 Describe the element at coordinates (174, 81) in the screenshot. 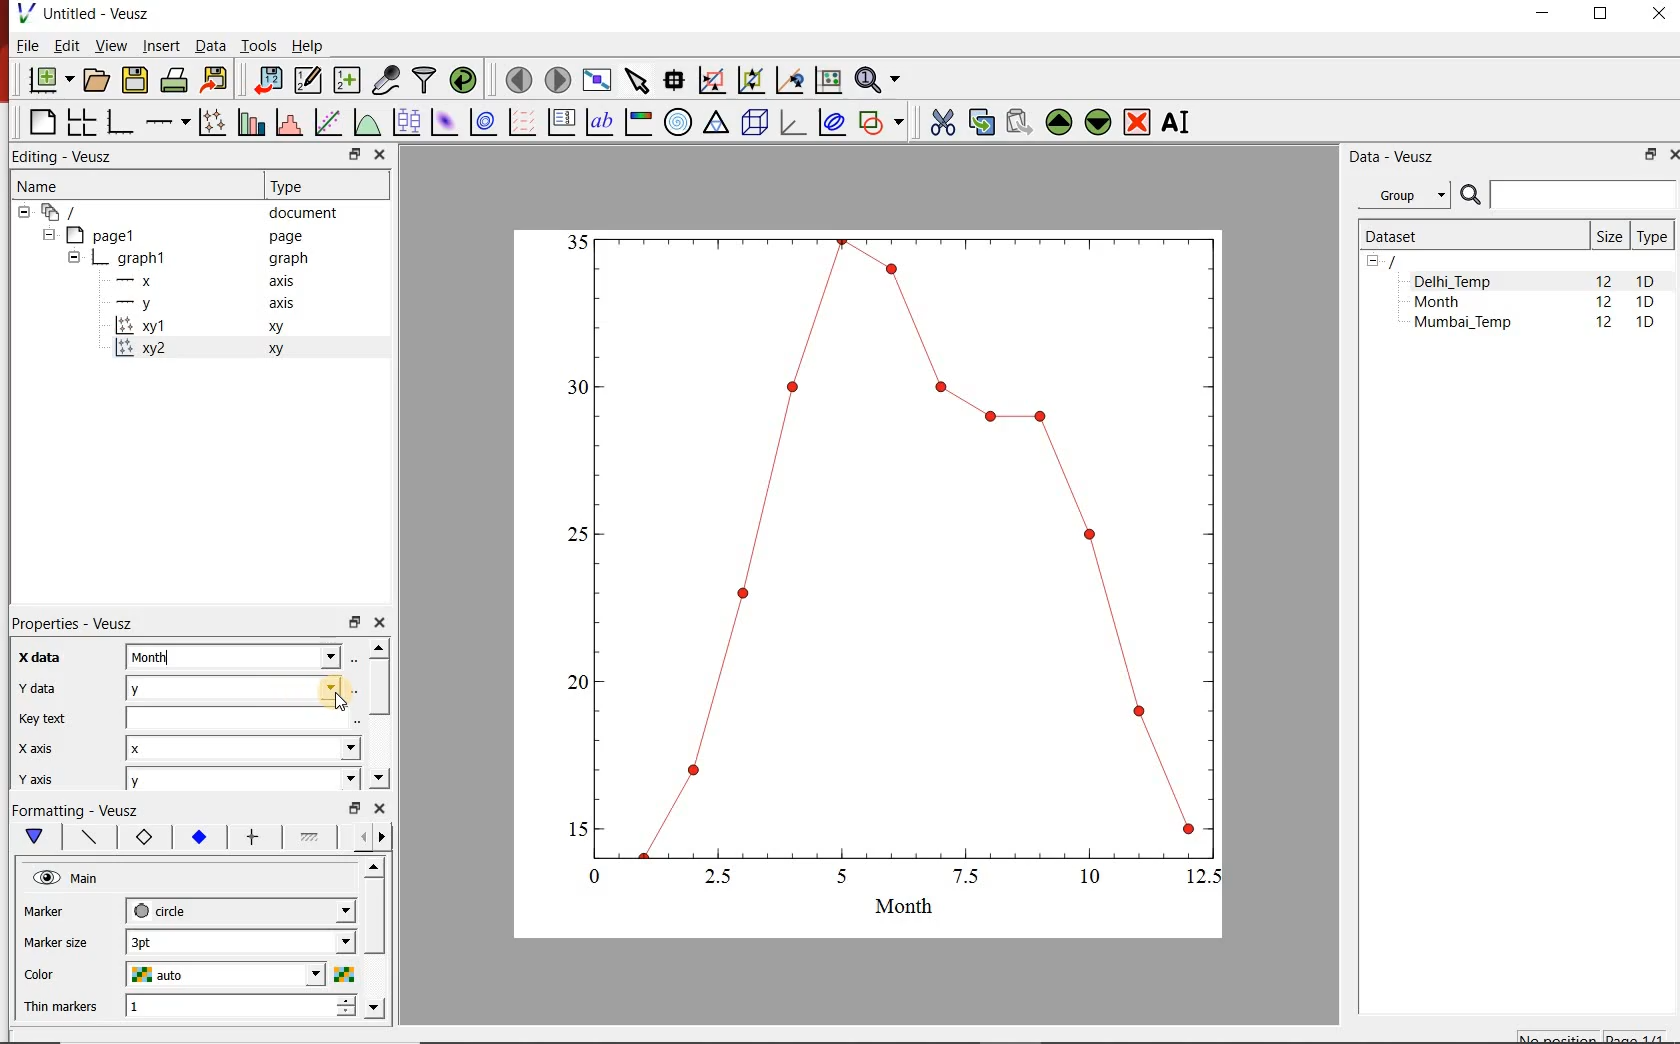

I see `print the document` at that location.